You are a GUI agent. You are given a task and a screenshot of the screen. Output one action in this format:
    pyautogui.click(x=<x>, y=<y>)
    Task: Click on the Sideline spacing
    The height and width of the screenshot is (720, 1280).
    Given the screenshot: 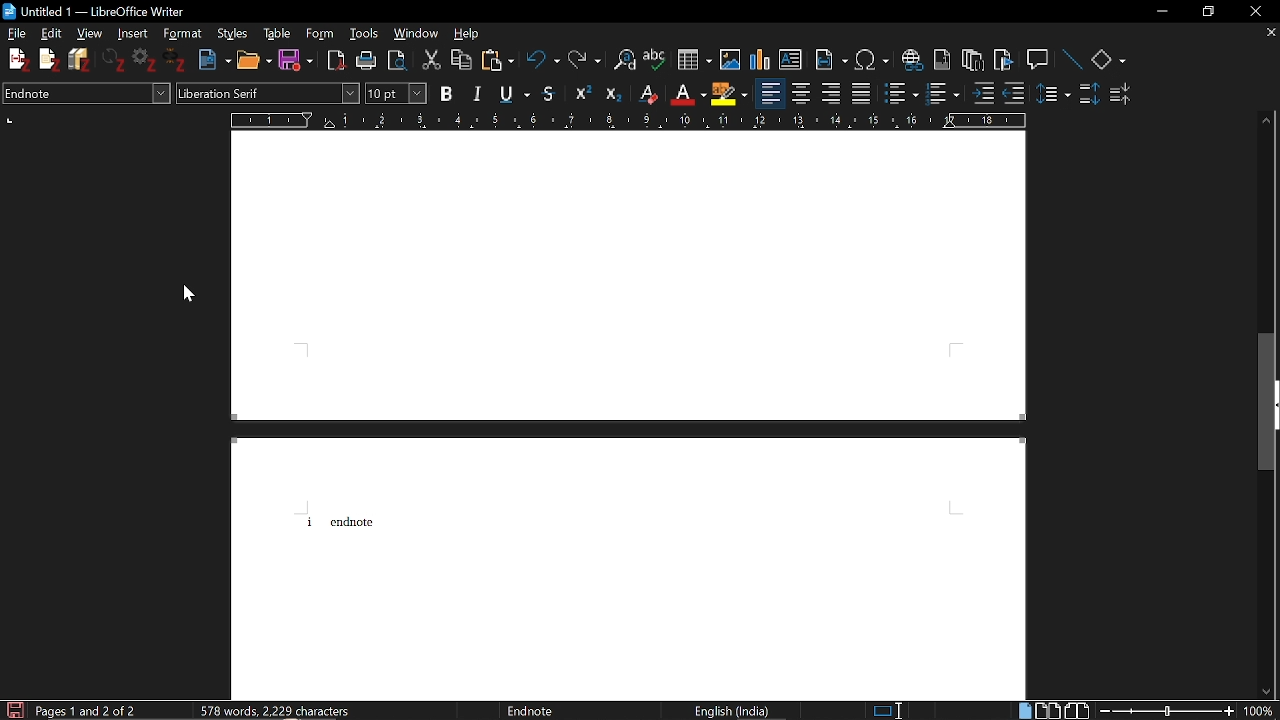 What is the action you would take?
    pyautogui.click(x=1054, y=95)
    